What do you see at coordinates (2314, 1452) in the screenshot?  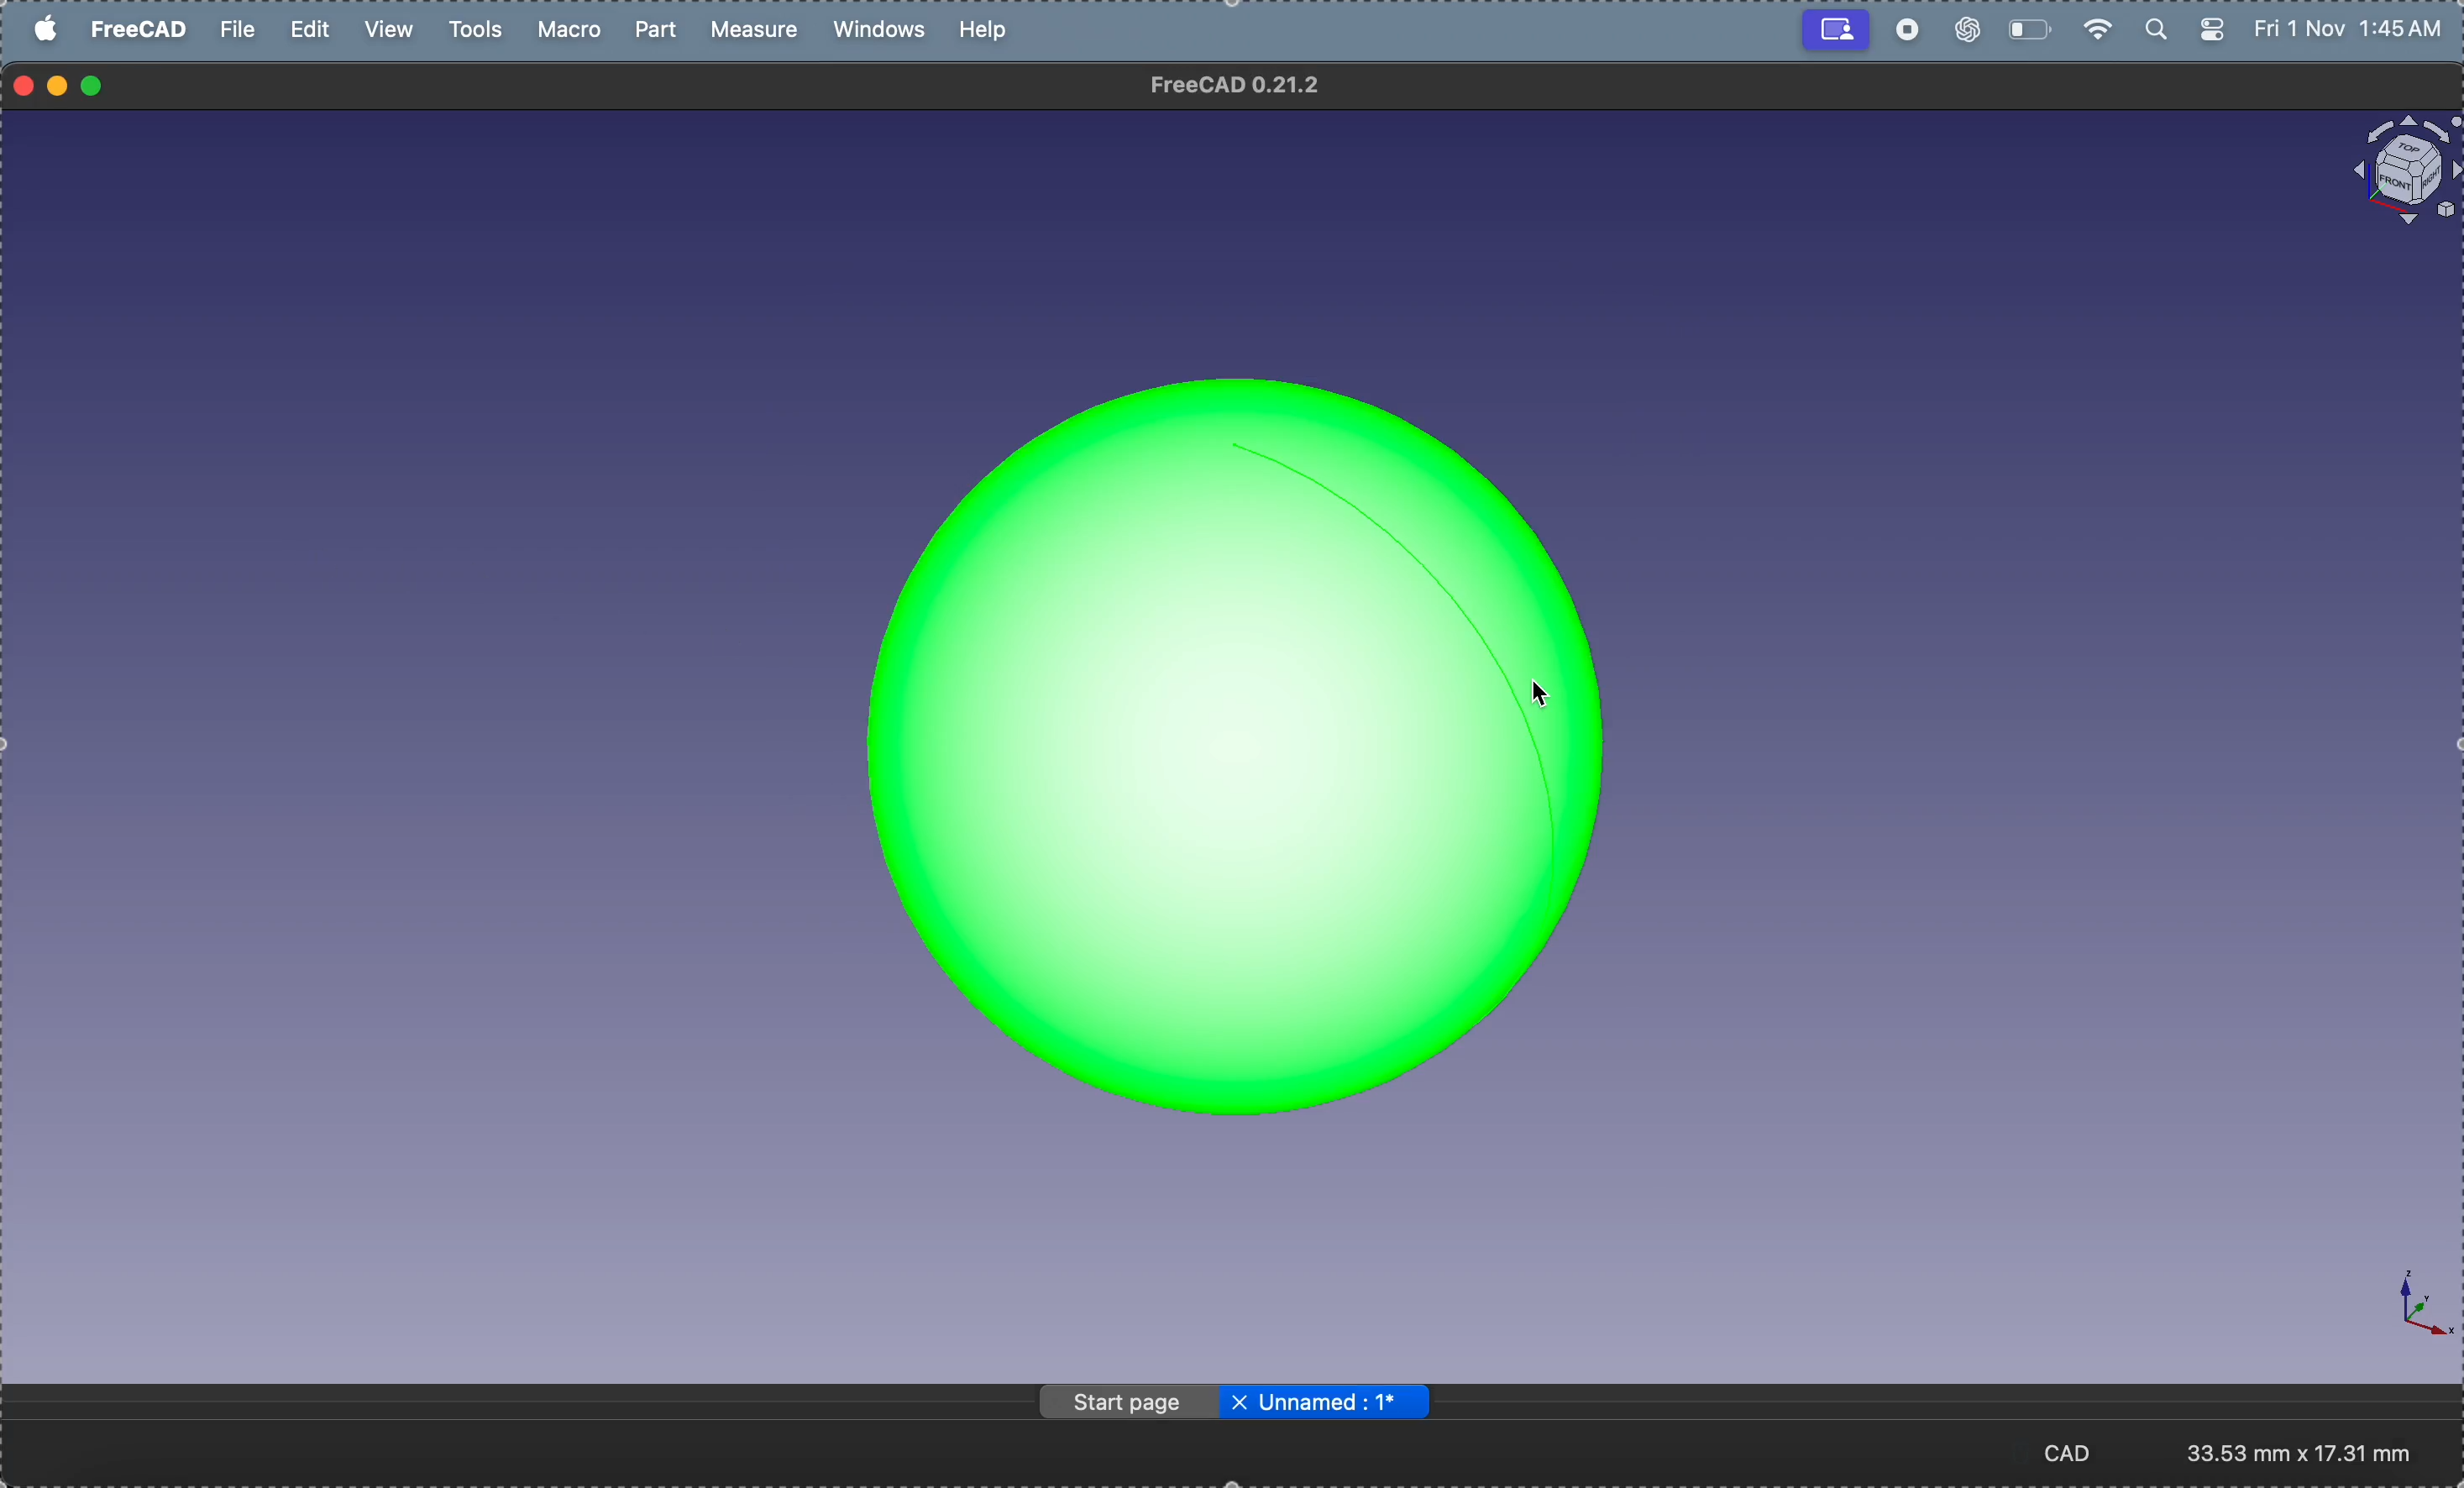 I see `aspect ratio- 33:53mm x 17.31mm` at bounding box center [2314, 1452].